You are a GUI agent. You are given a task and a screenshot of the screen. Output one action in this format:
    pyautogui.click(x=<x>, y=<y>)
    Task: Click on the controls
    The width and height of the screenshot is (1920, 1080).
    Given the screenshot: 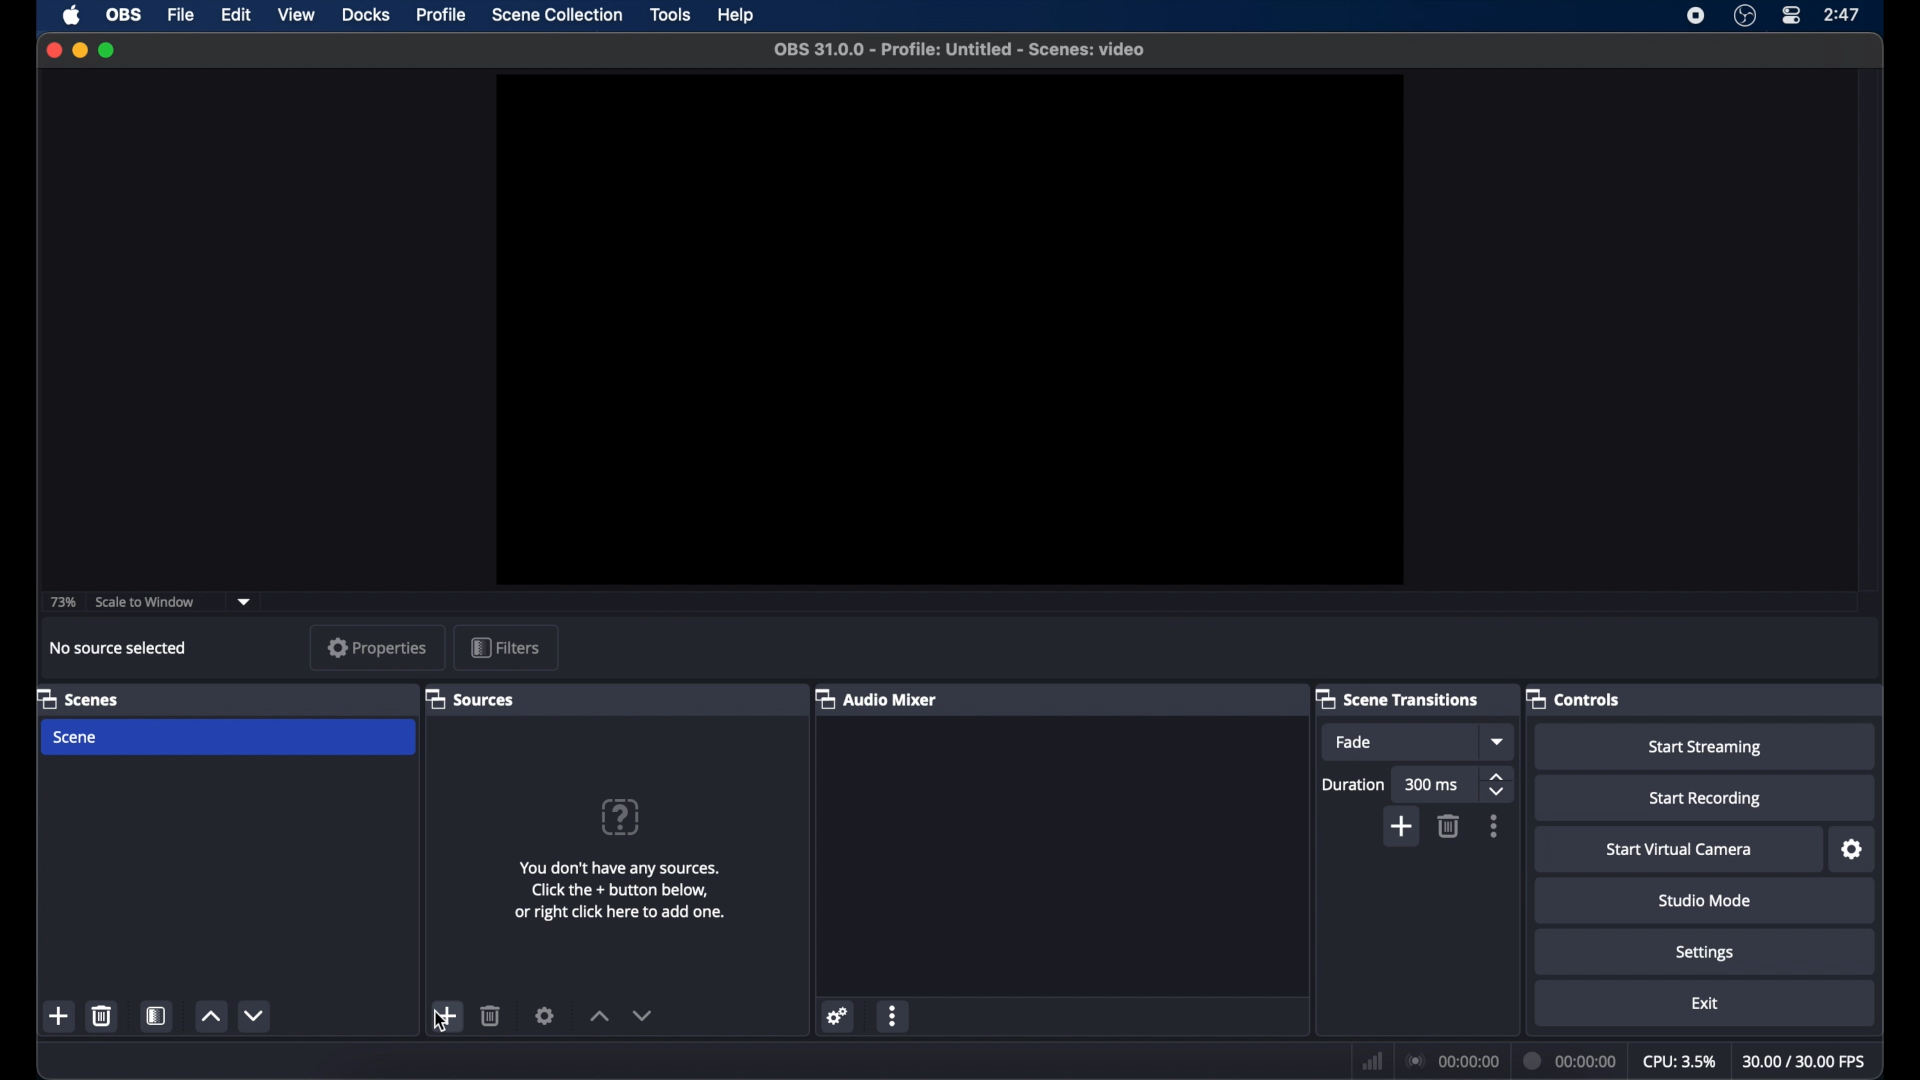 What is the action you would take?
    pyautogui.click(x=1574, y=698)
    